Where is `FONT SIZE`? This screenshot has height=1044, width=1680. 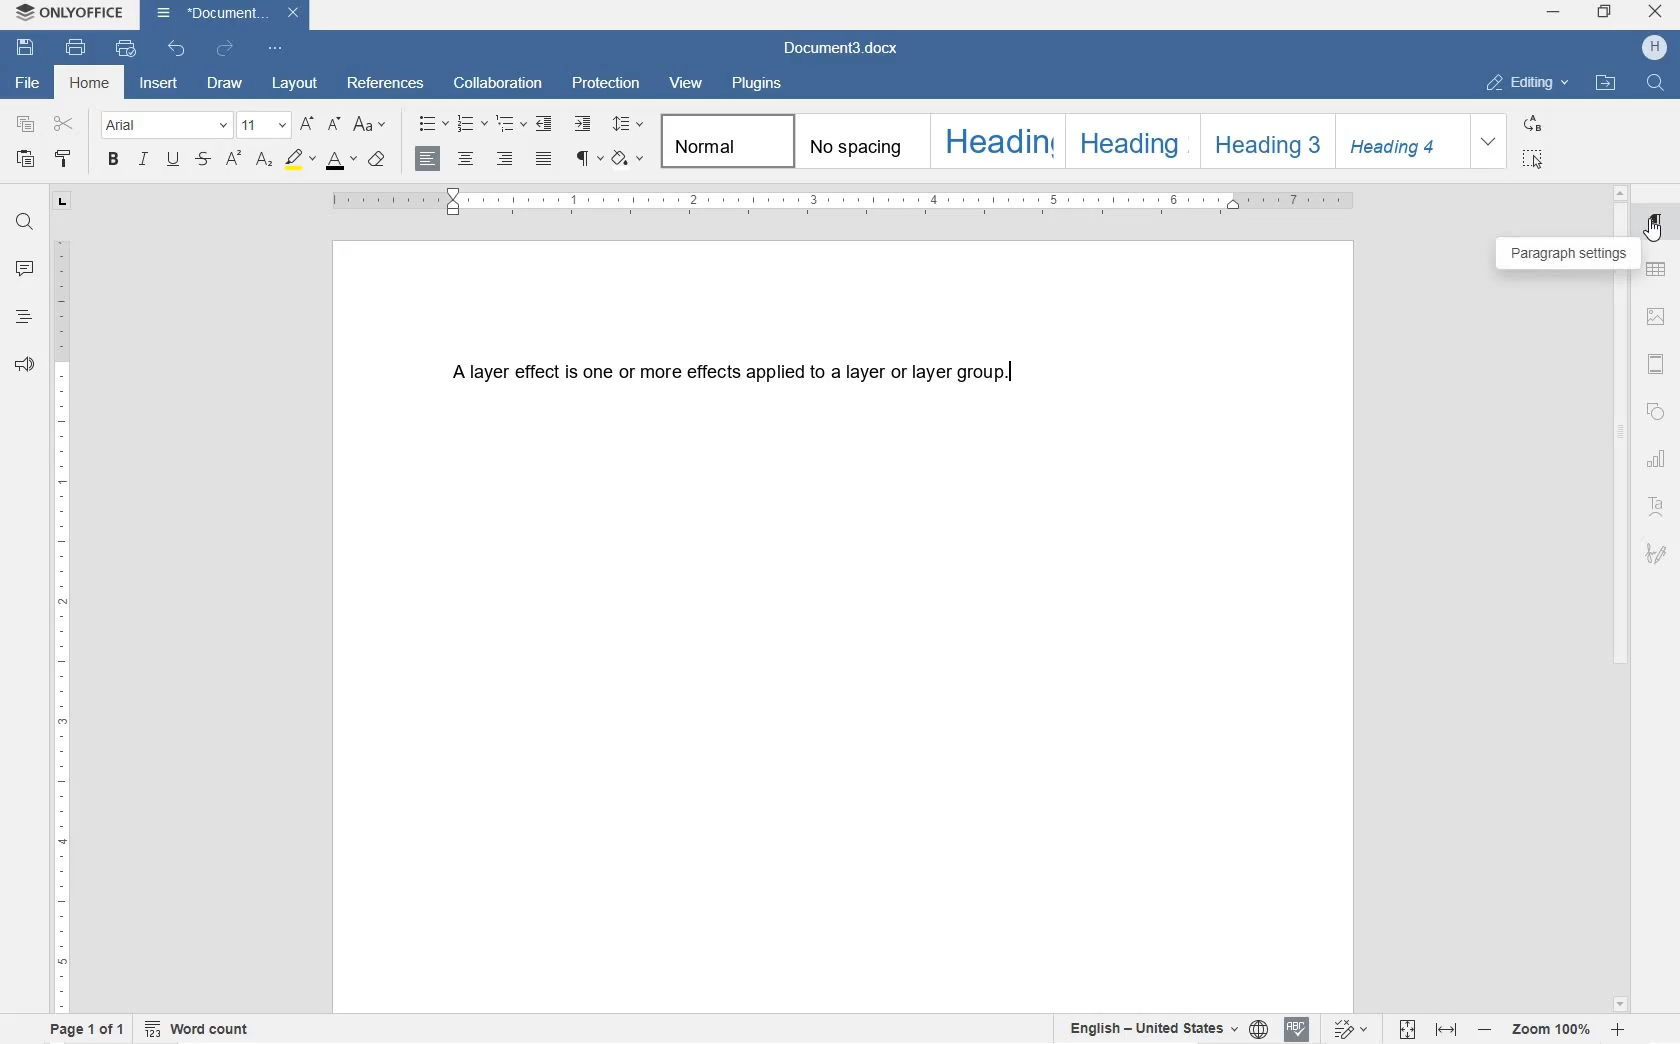
FONT SIZE is located at coordinates (262, 127).